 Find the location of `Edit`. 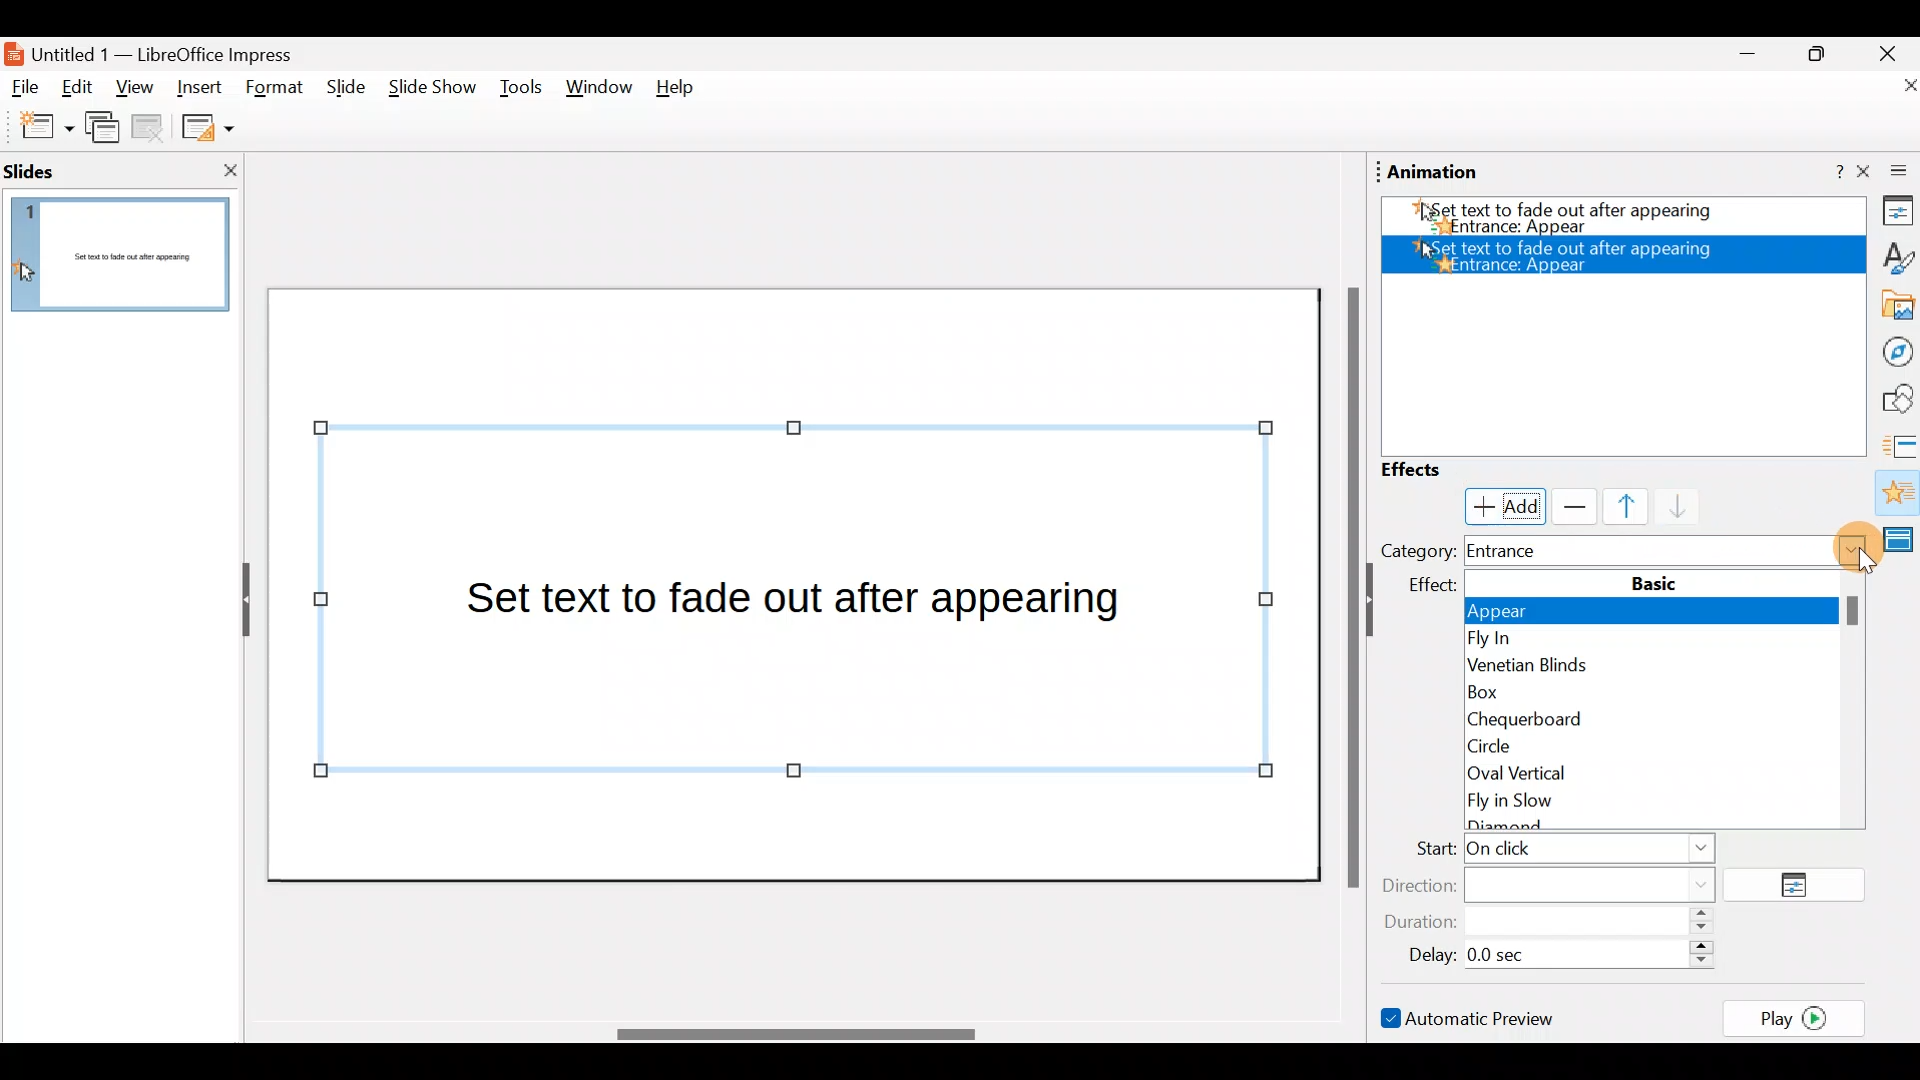

Edit is located at coordinates (84, 89).